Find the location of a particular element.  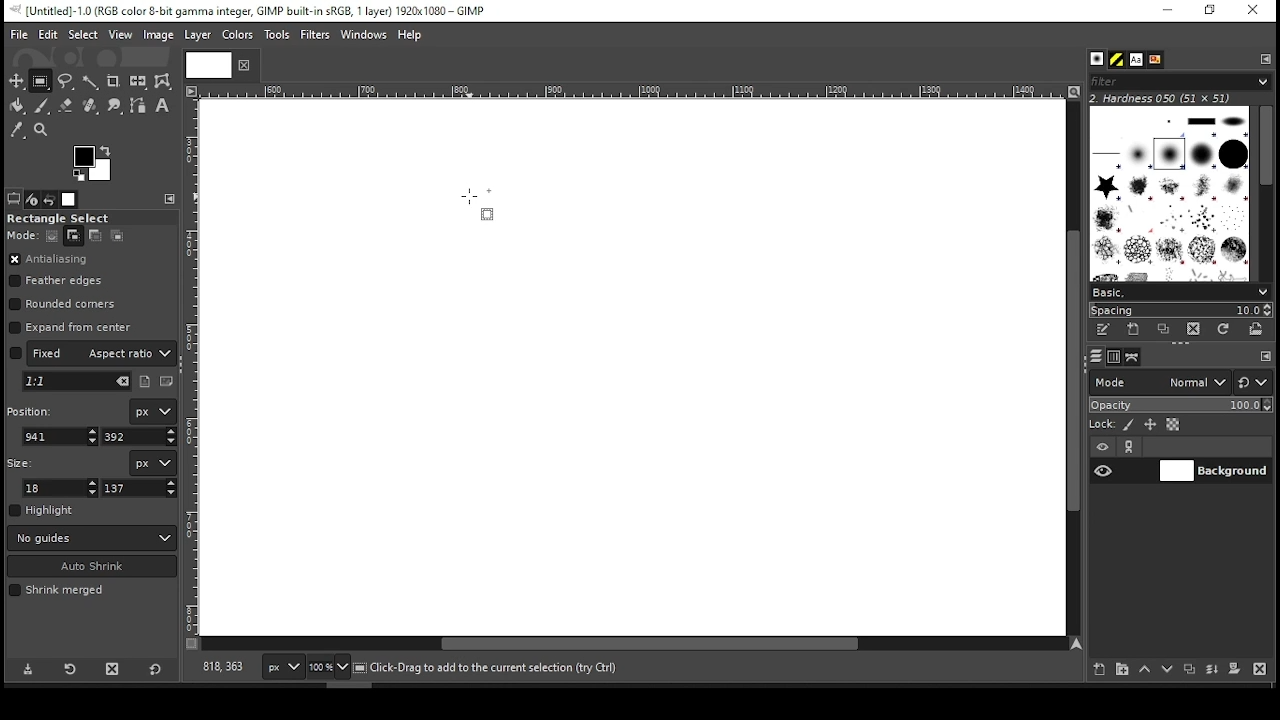

eraser tool is located at coordinates (65, 105).